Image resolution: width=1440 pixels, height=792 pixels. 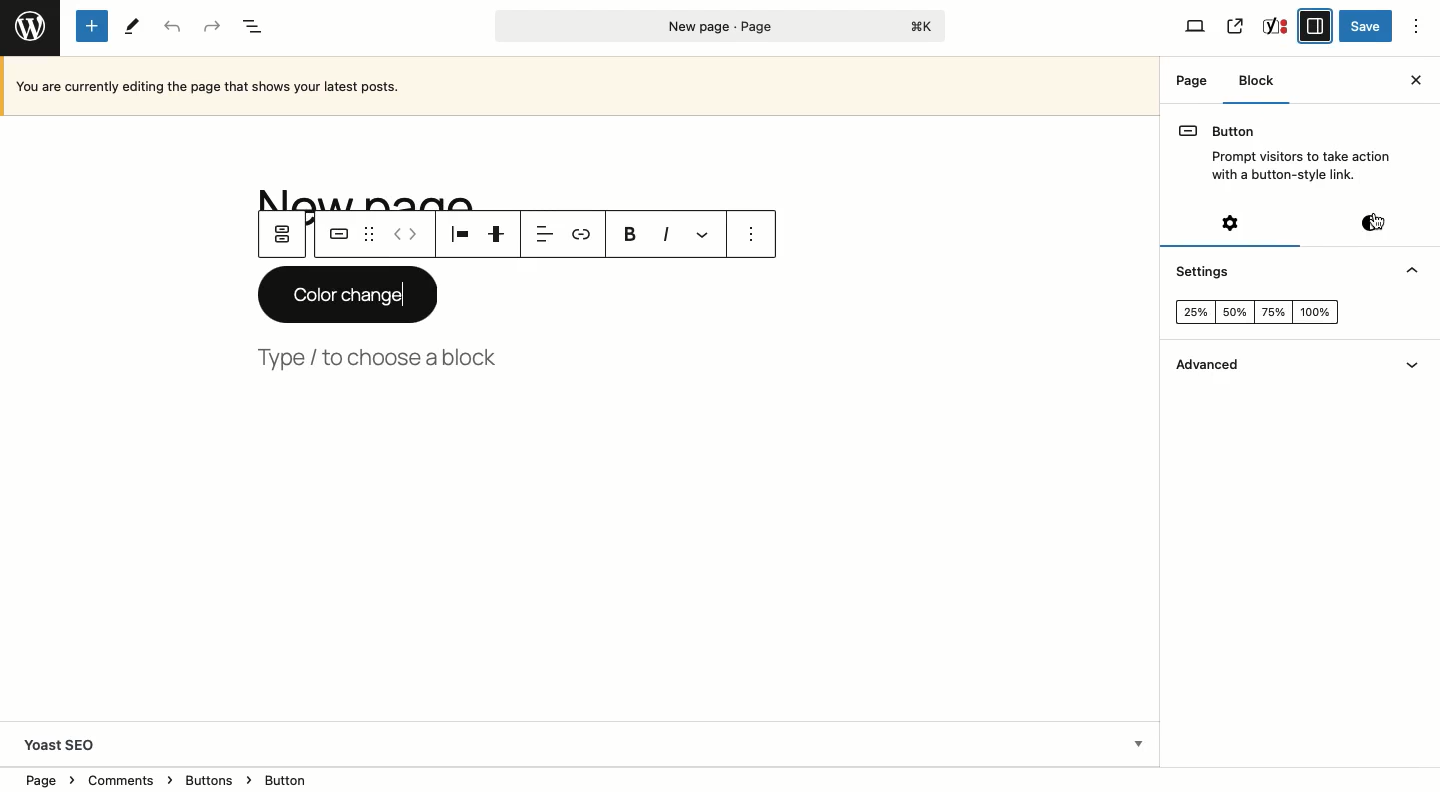 What do you see at coordinates (1276, 26) in the screenshot?
I see `SEO` at bounding box center [1276, 26].